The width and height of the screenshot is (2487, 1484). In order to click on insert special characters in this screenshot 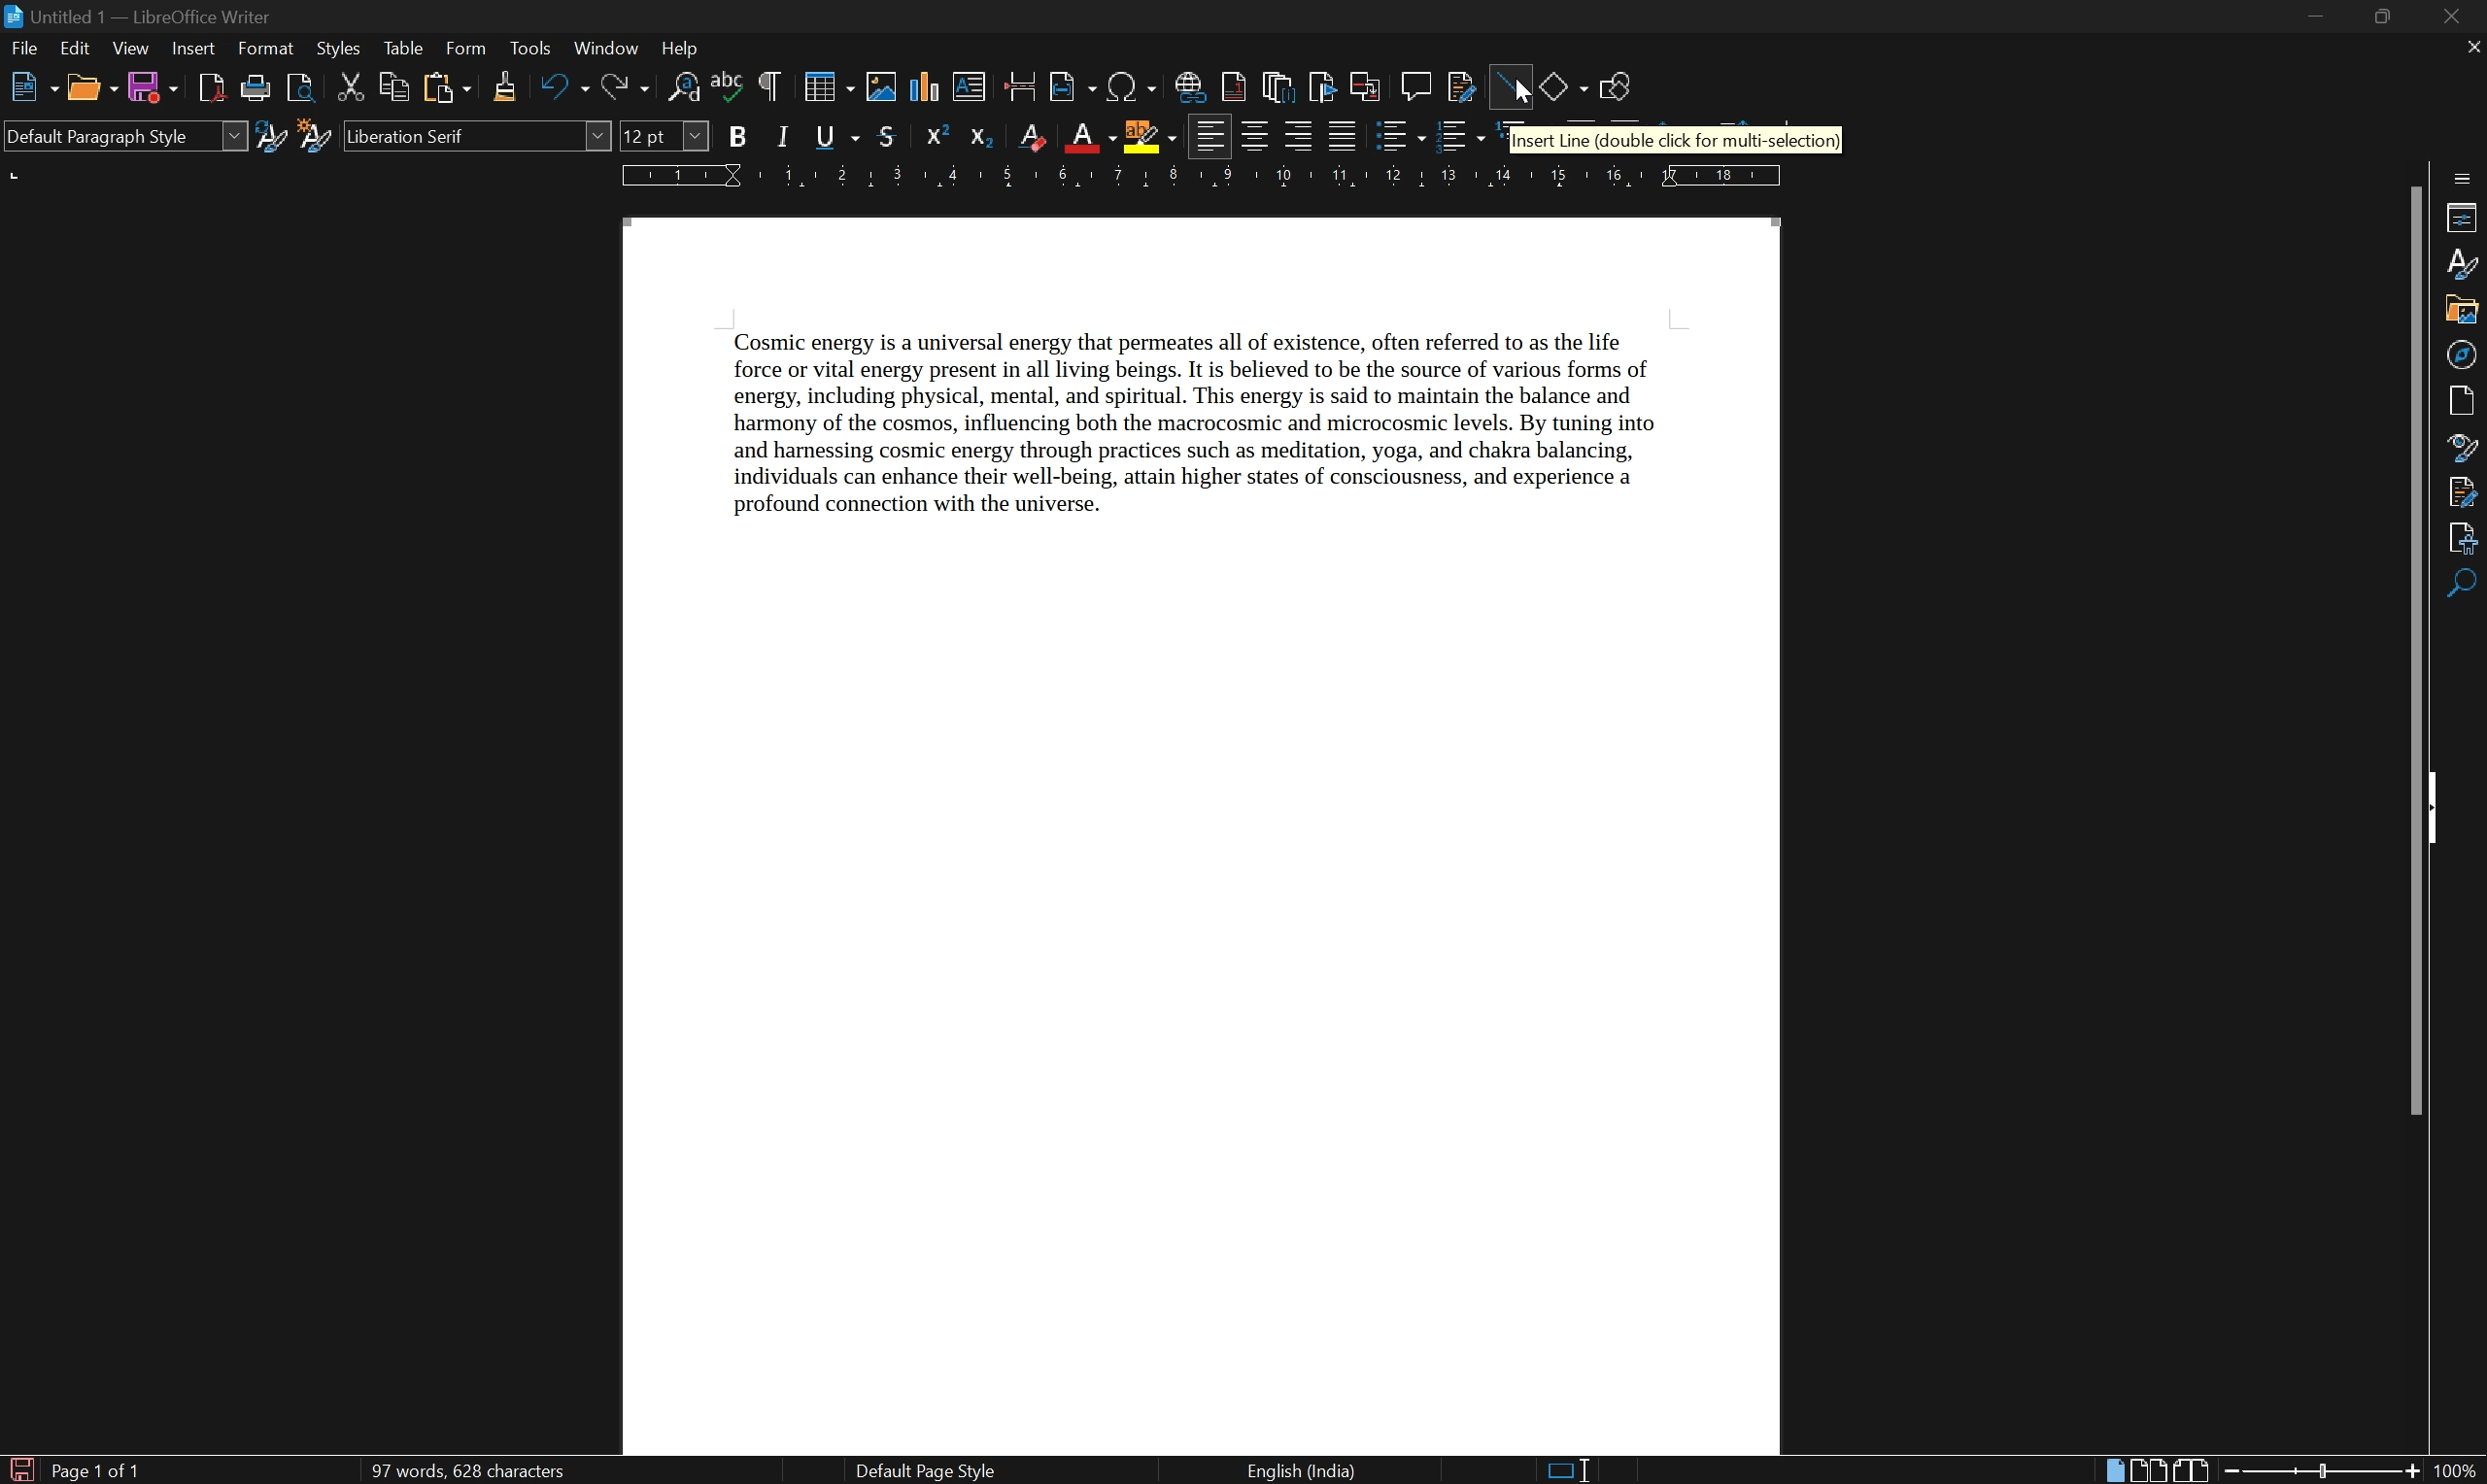, I will do `click(1133, 87)`.